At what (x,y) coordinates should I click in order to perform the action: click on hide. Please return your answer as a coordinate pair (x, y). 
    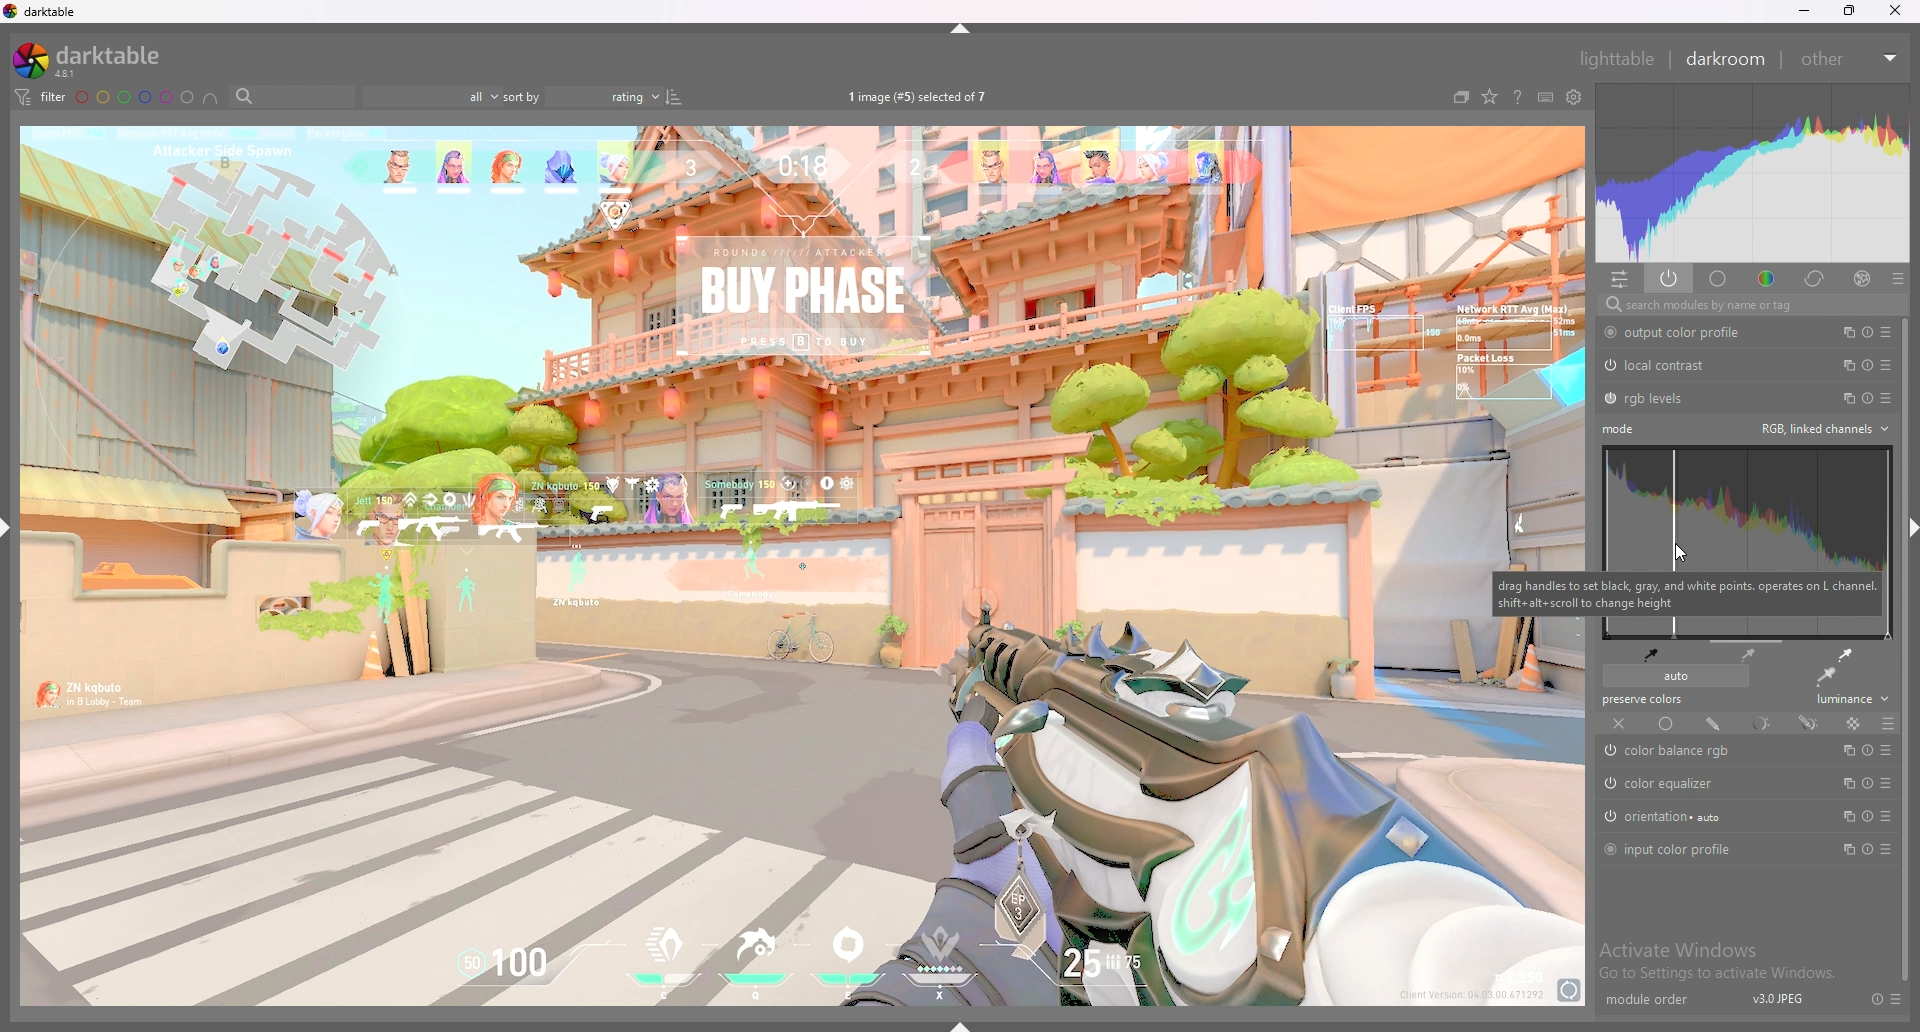
    Looking at the image, I should click on (966, 1023).